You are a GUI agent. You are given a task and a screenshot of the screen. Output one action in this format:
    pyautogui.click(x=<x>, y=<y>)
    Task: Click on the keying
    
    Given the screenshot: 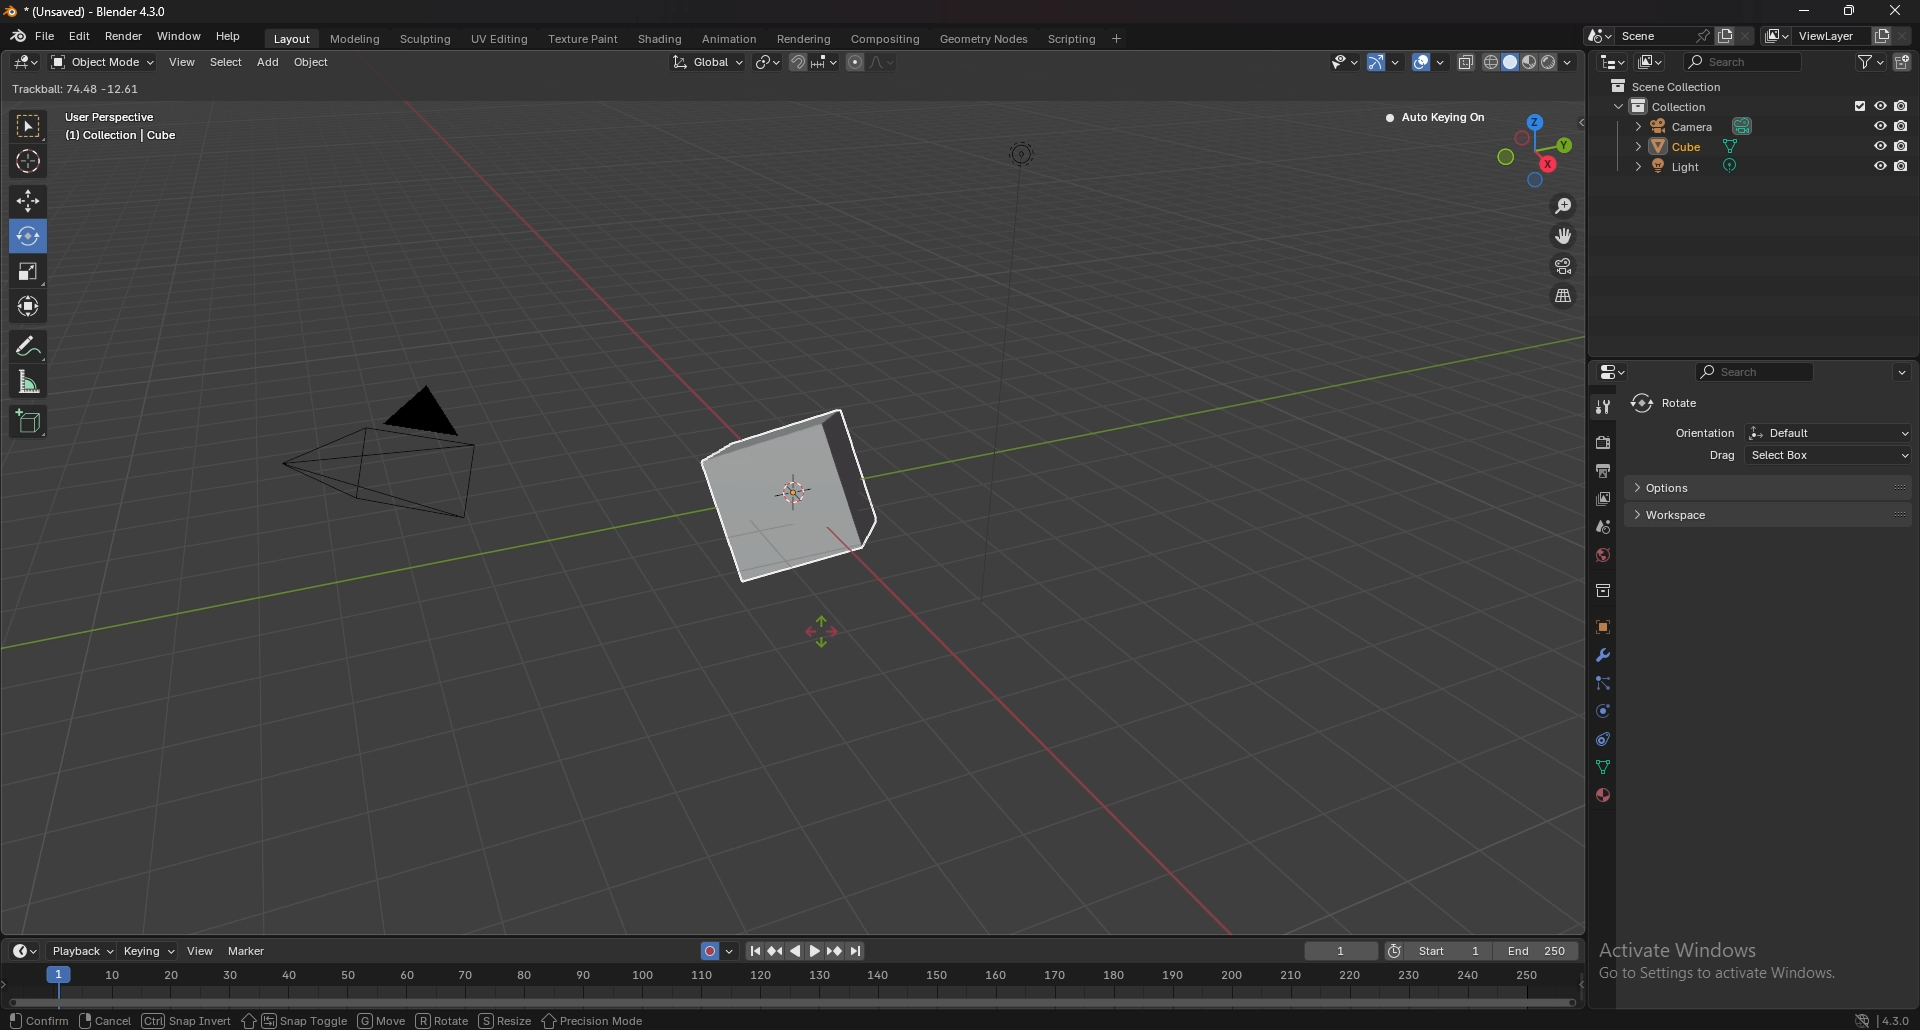 What is the action you would take?
    pyautogui.click(x=150, y=951)
    